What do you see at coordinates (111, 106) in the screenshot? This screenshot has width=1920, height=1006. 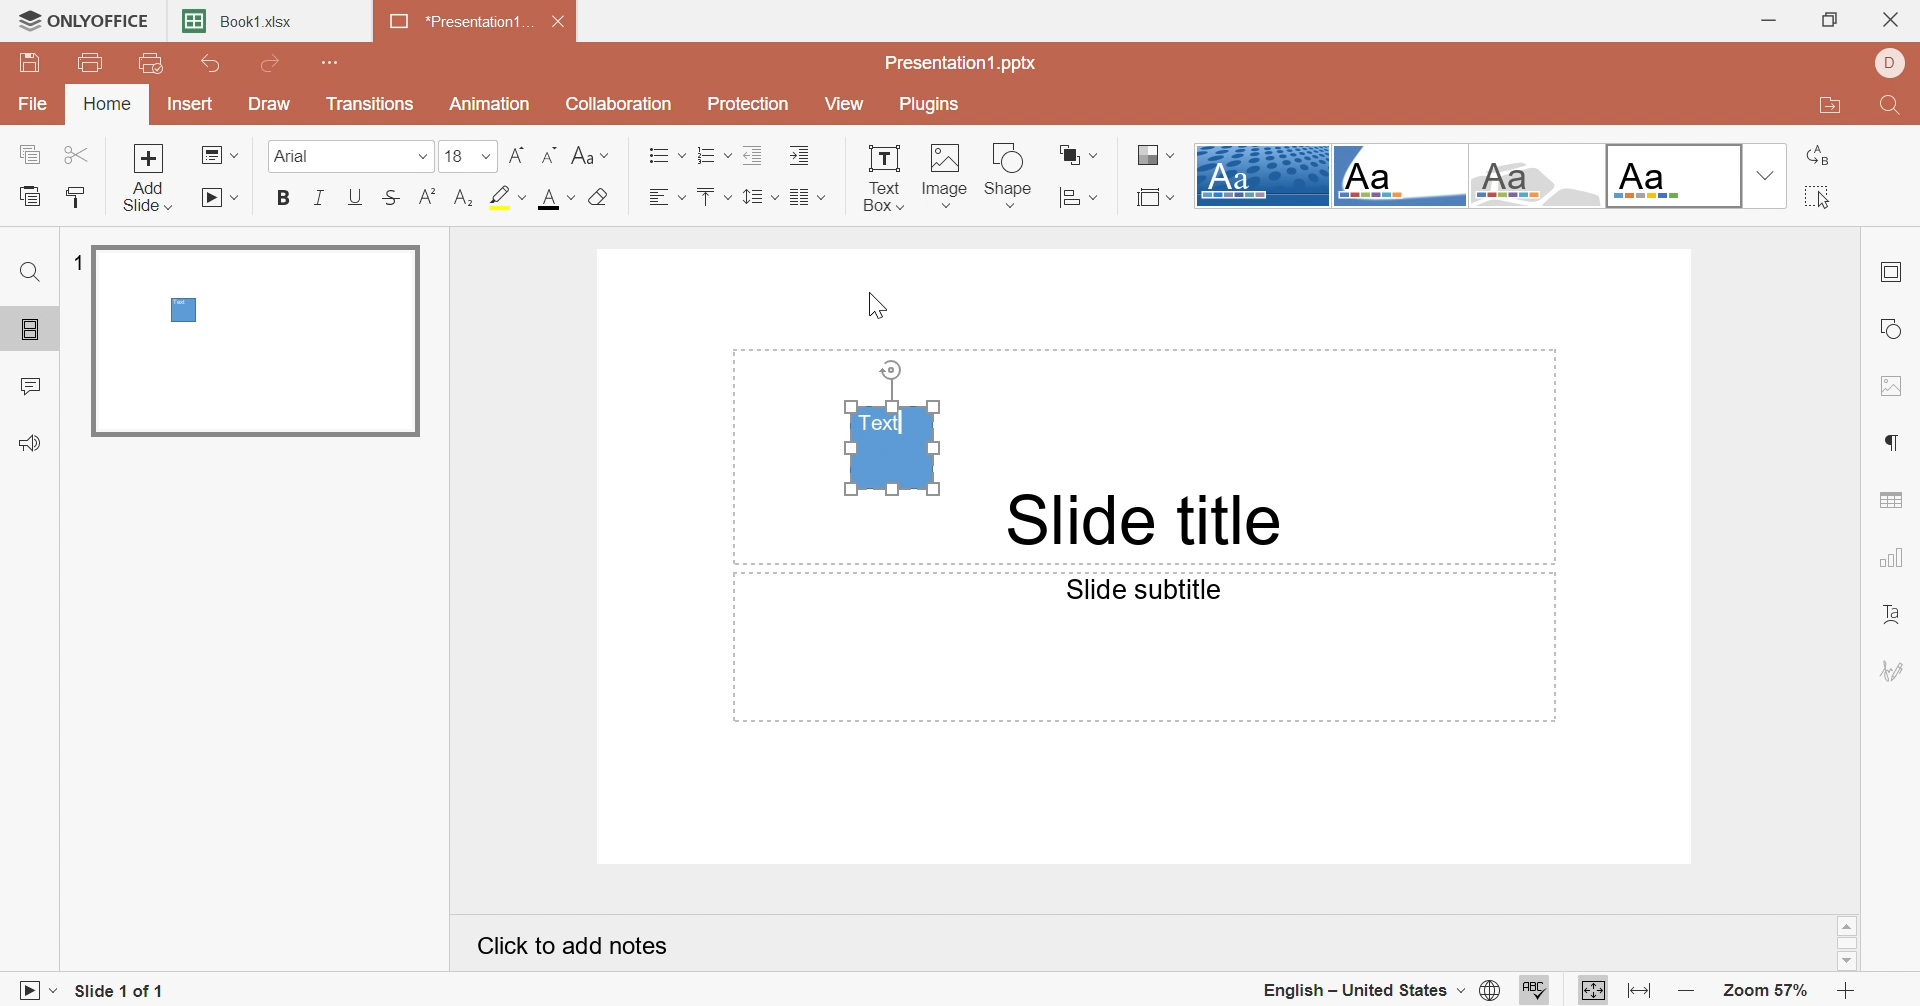 I see `Home` at bounding box center [111, 106].